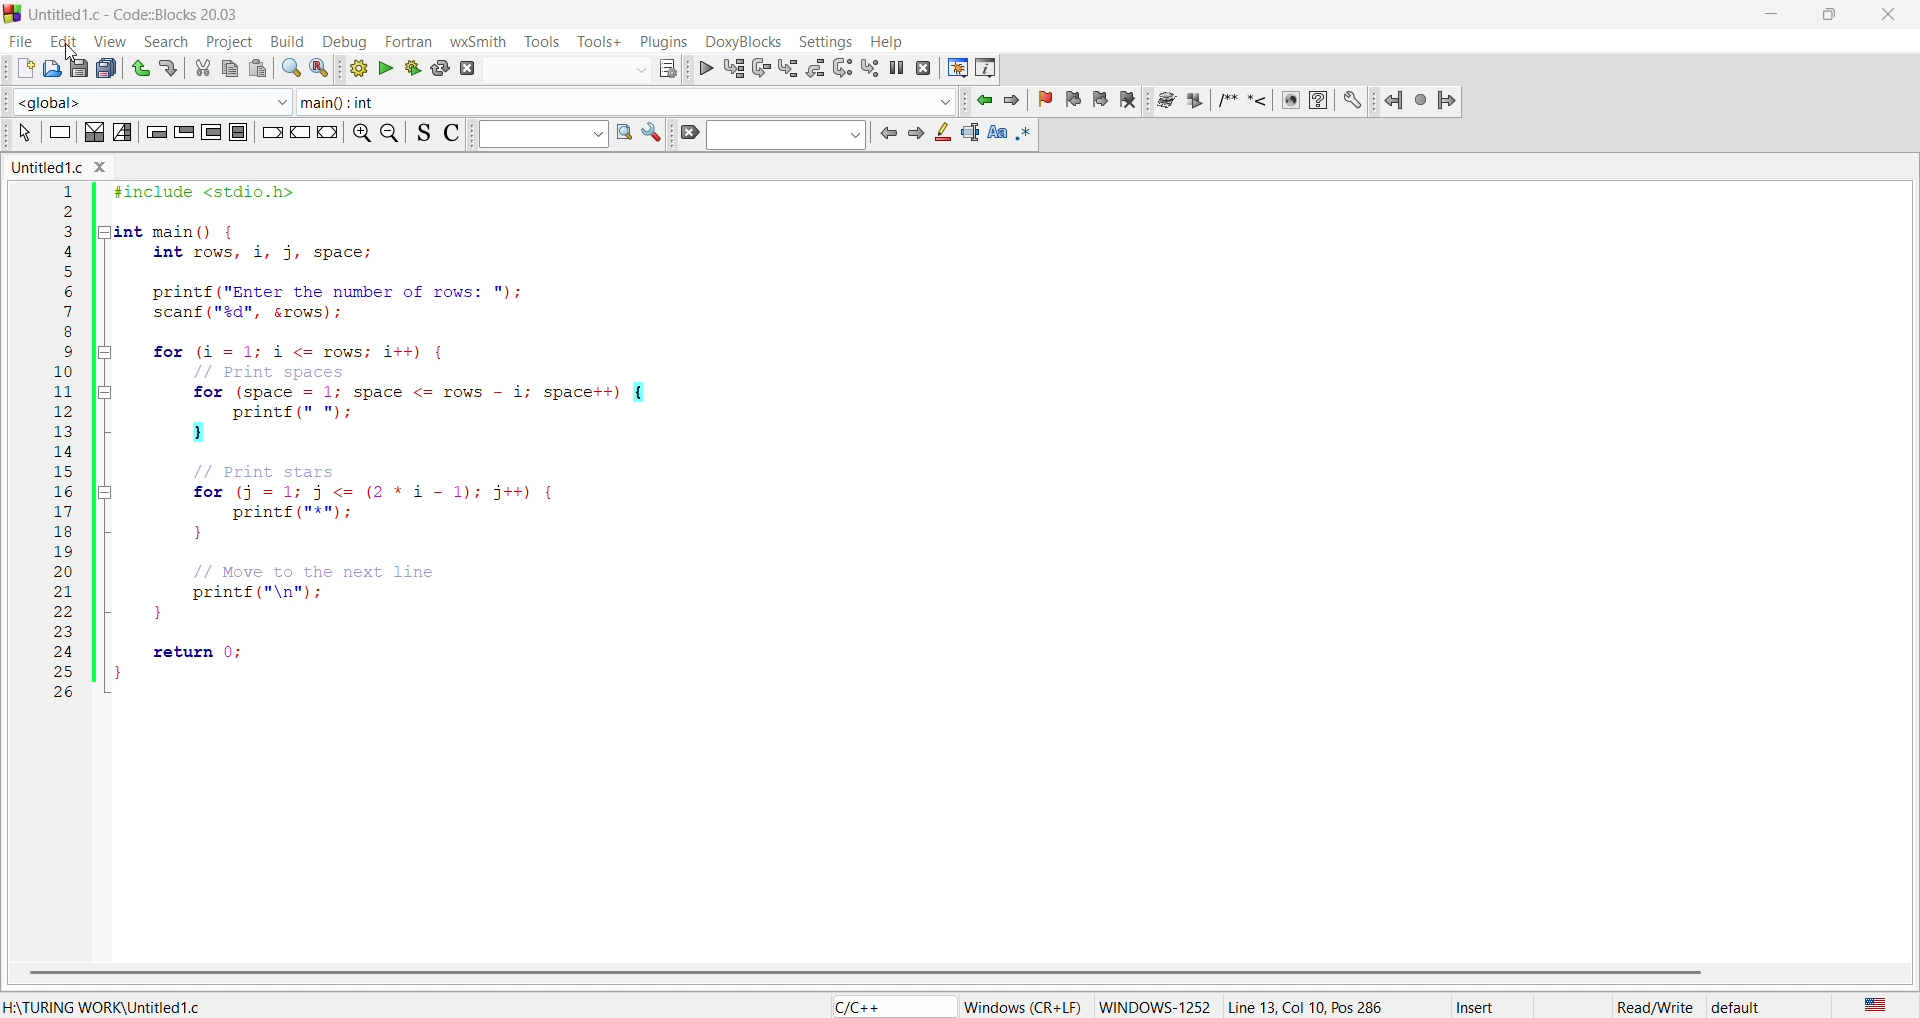  What do you see at coordinates (424, 134) in the screenshot?
I see `toggle source` at bounding box center [424, 134].